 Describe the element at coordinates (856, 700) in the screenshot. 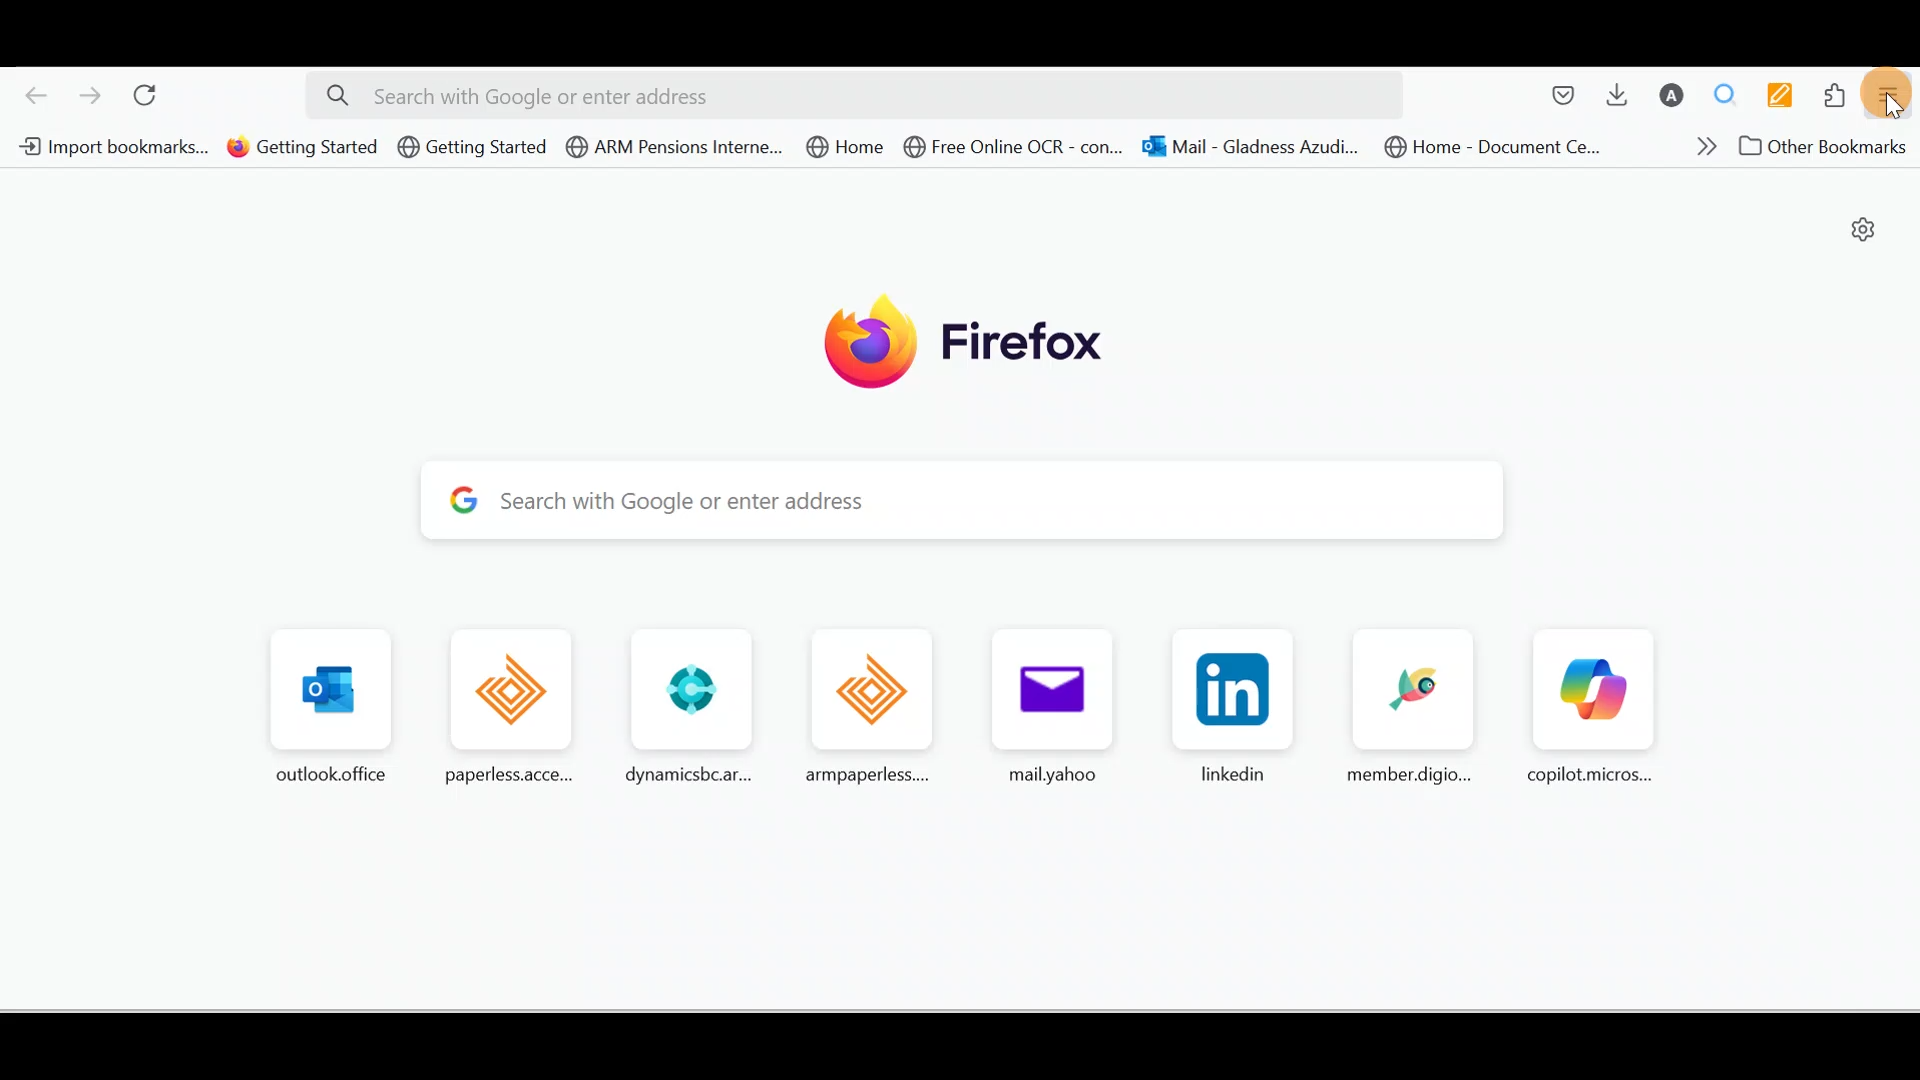

I see `Frequently browsed page` at that location.